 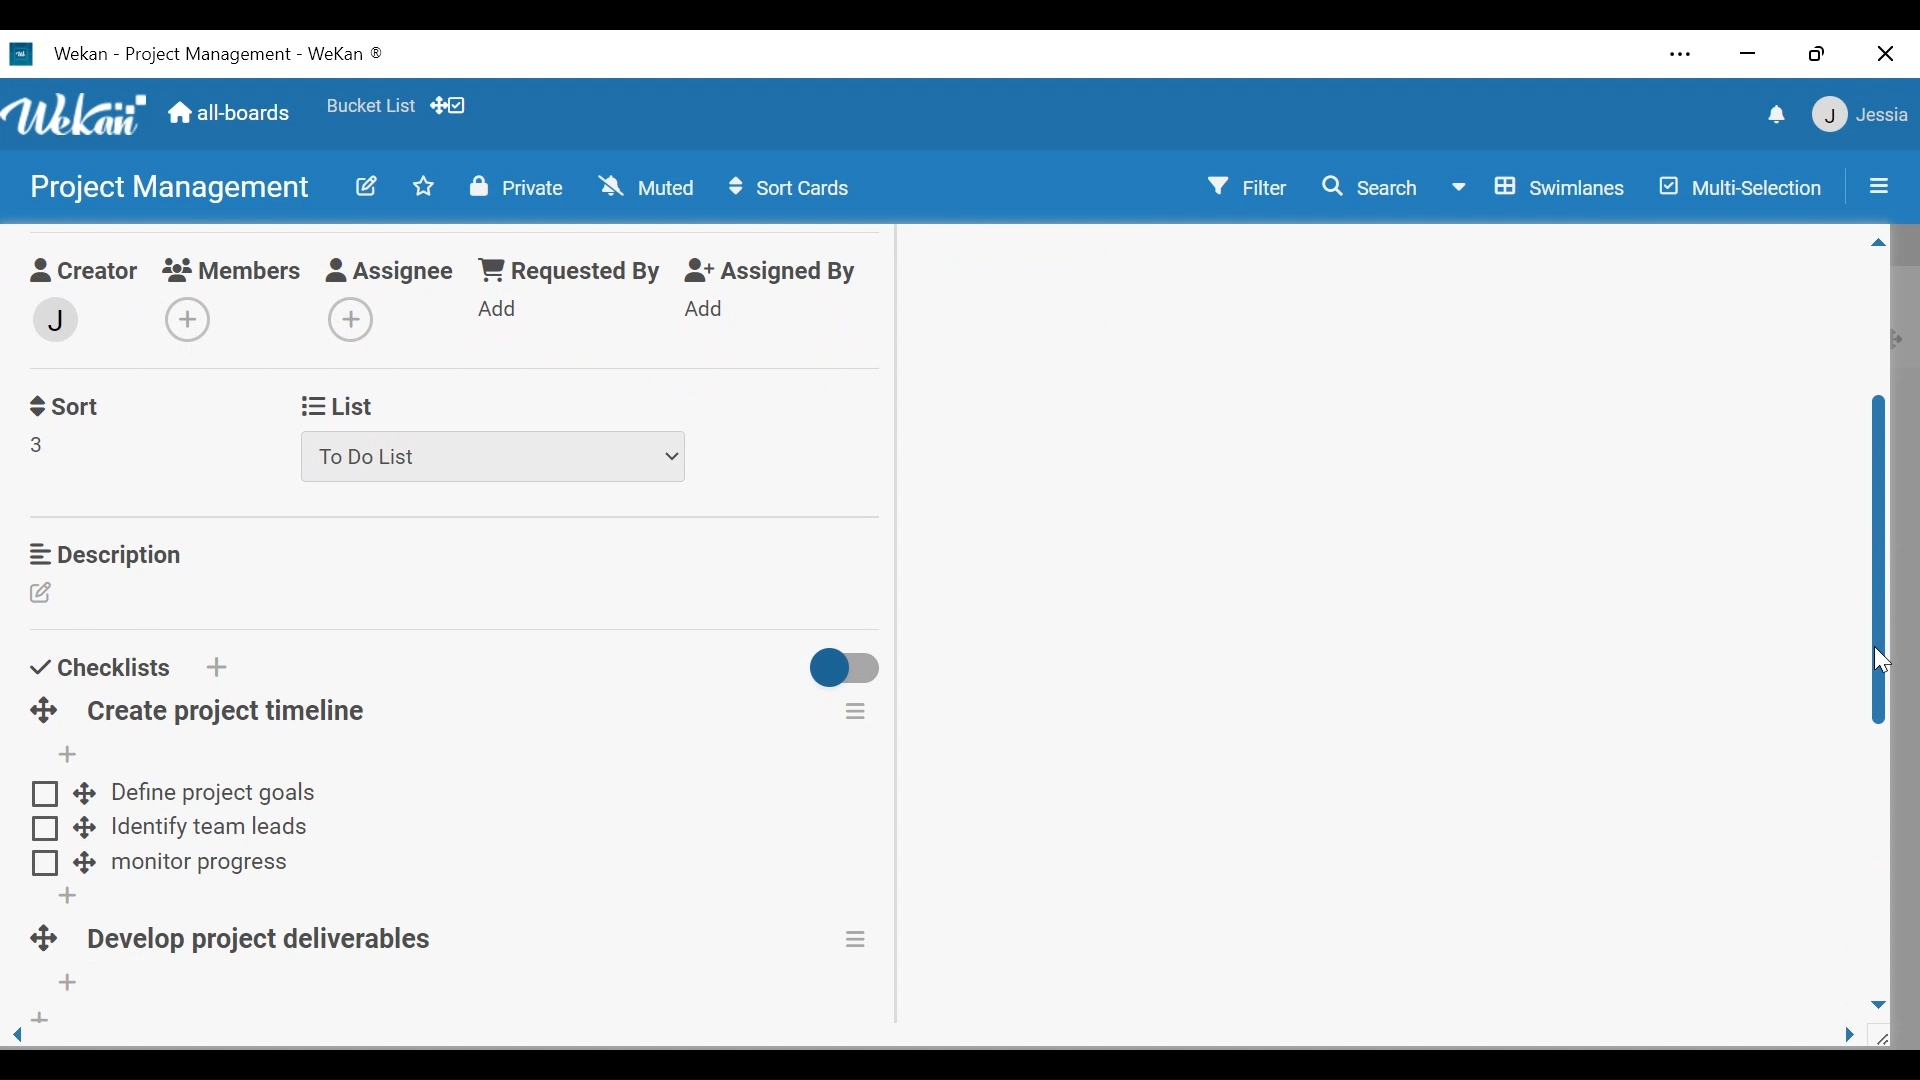 I want to click on List dropdown menu, so click(x=495, y=457).